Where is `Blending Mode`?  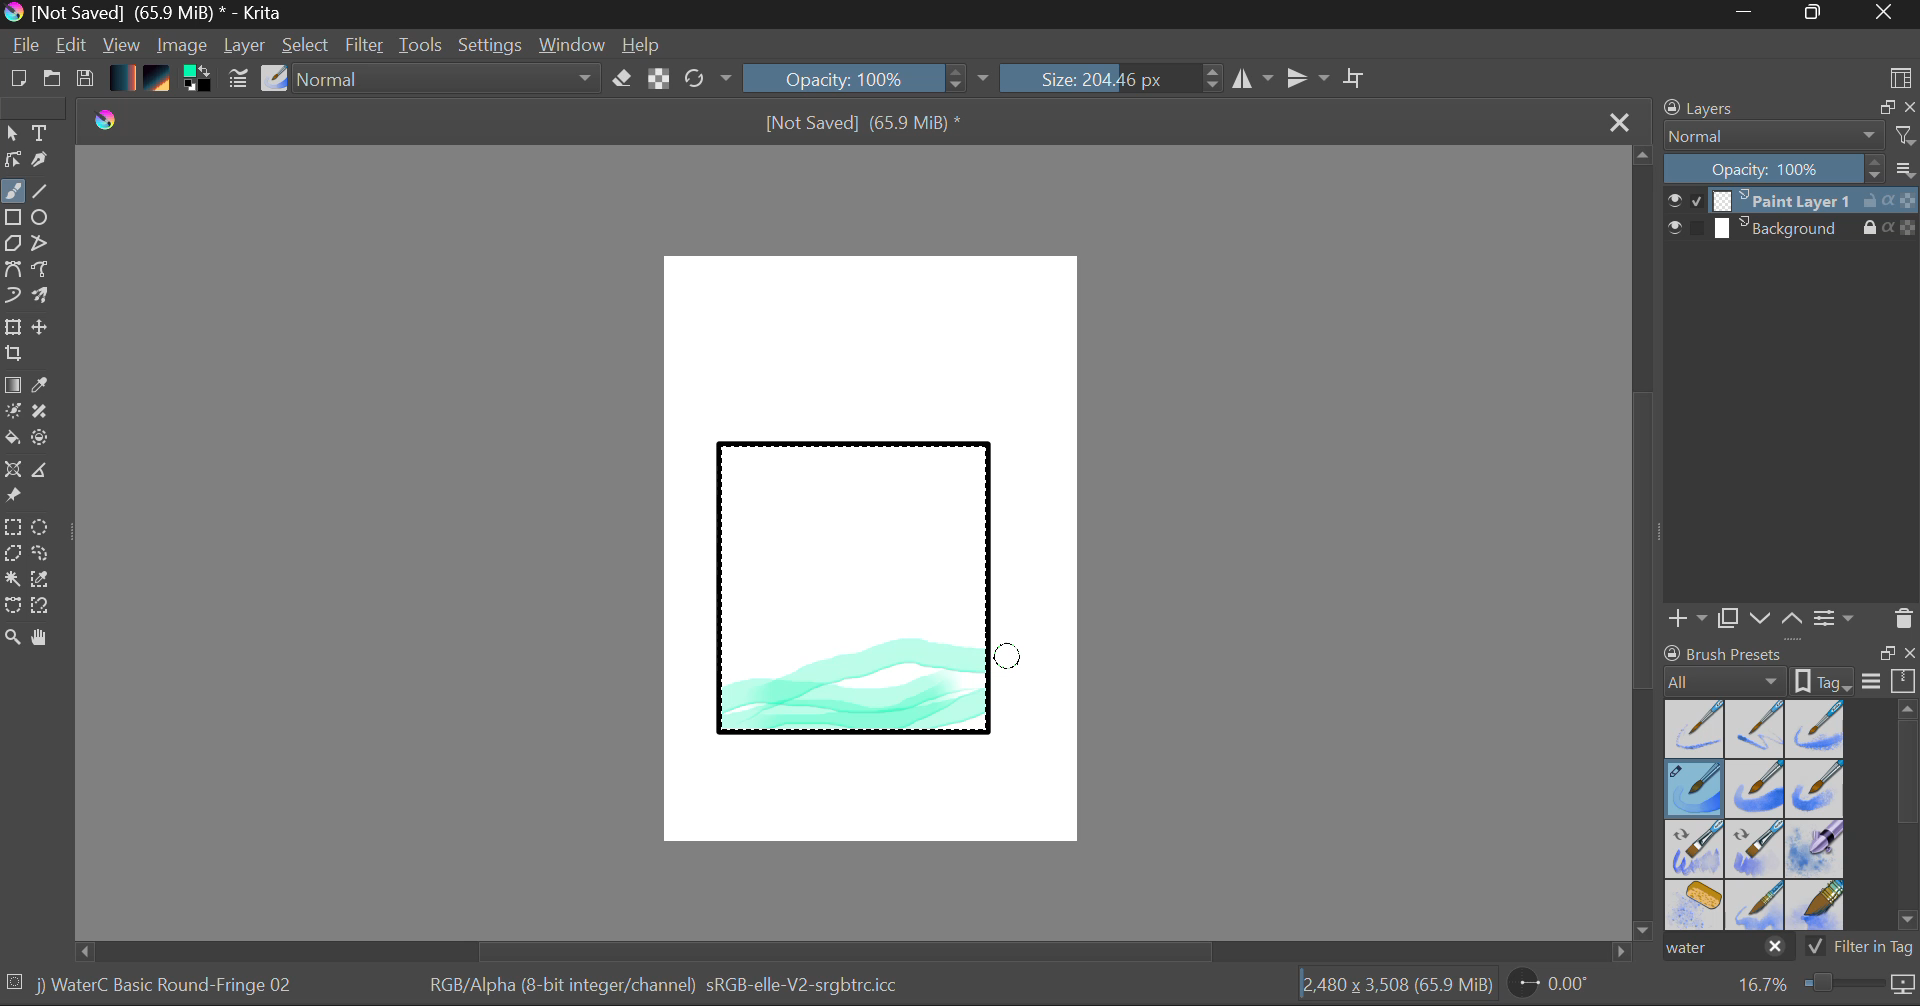
Blending Mode is located at coordinates (1790, 136).